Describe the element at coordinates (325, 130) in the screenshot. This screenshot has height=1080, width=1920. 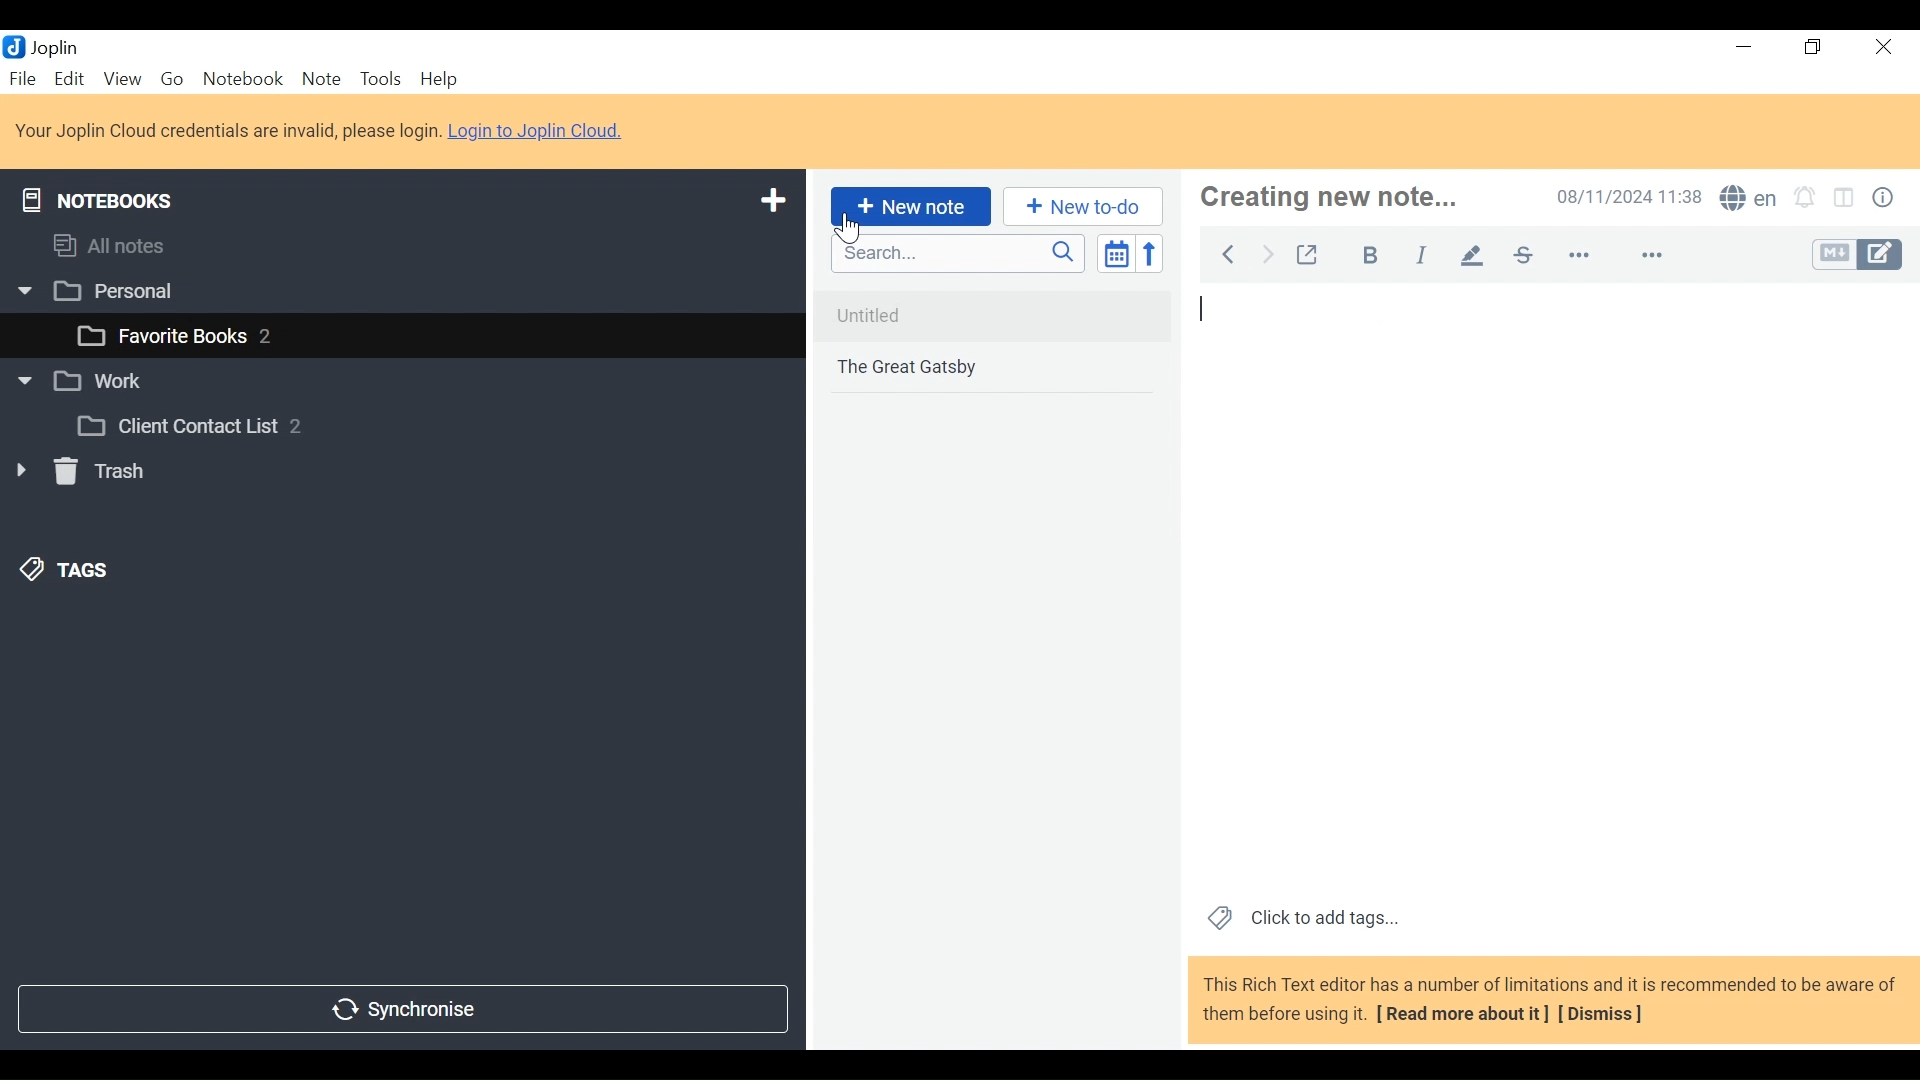
I see `Your Joplin Cloud credentials are invalid, please login. Login to Joplin Cloud.` at that location.